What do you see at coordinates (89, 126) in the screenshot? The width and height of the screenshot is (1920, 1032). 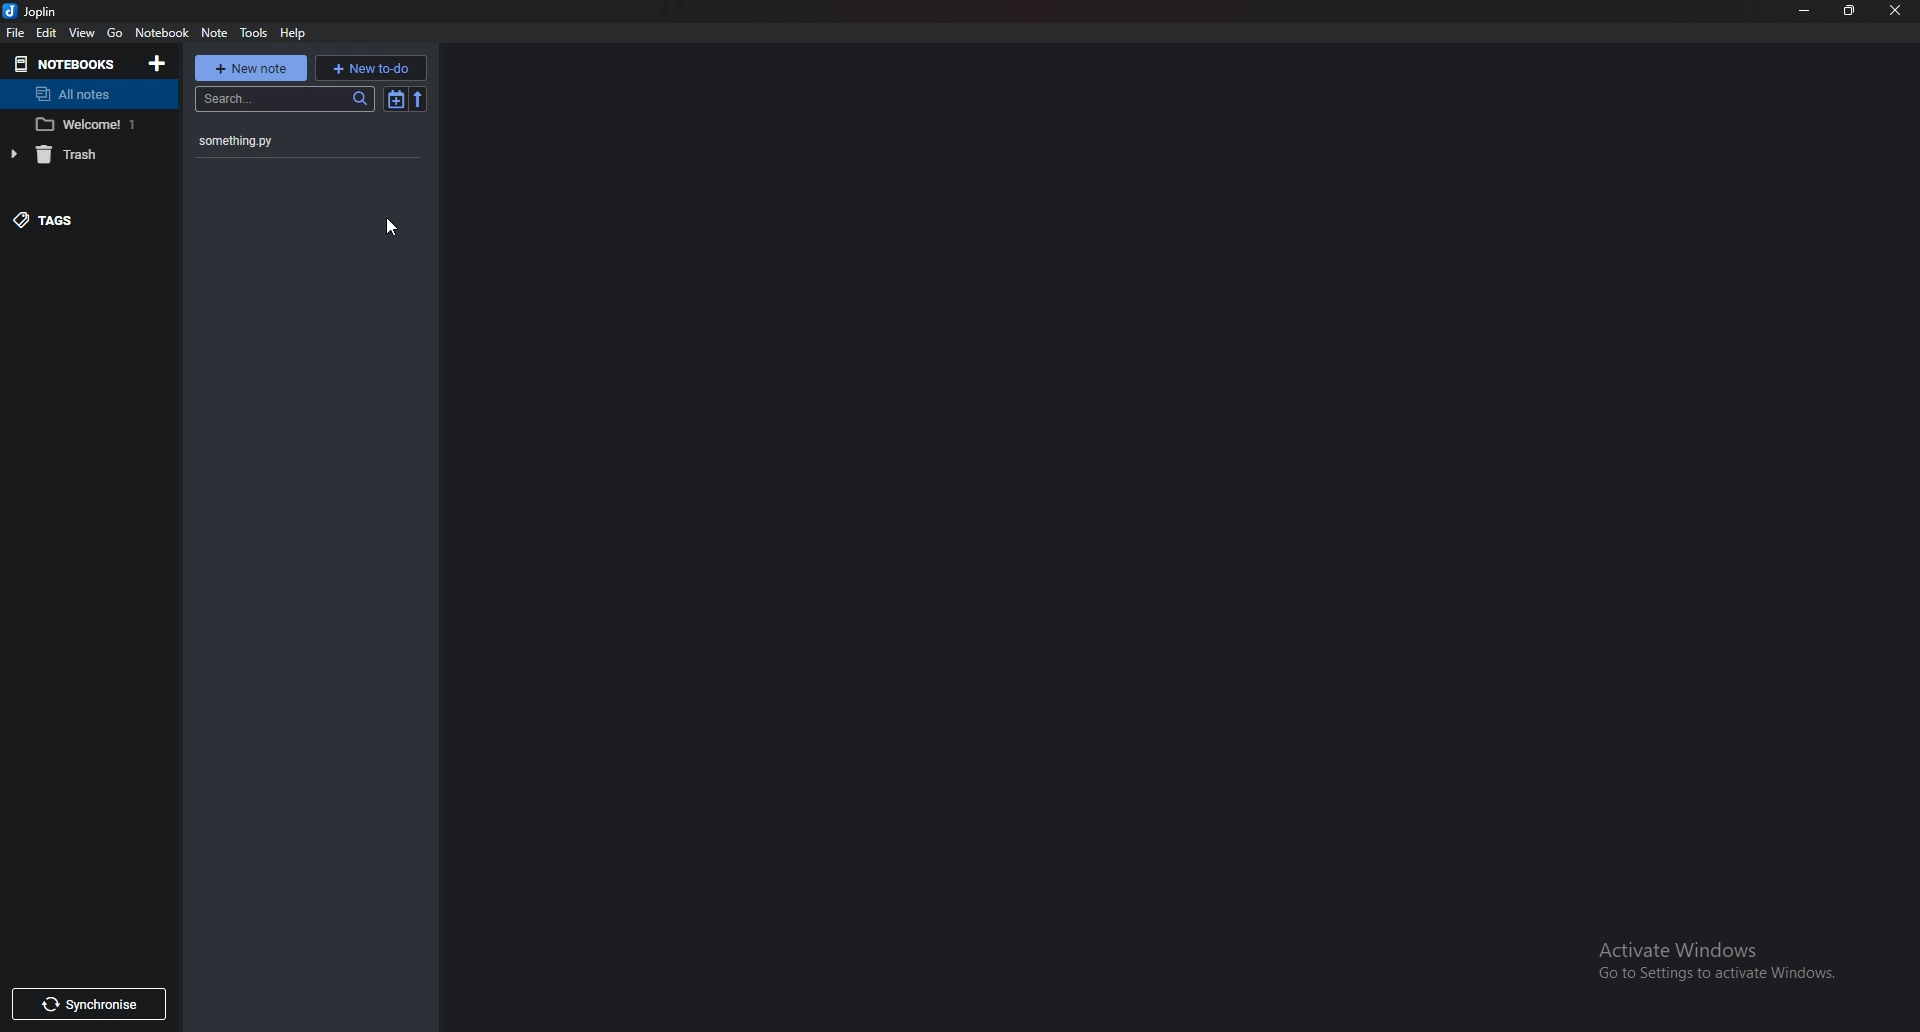 I see `welcome 1` at bounding box center [89, 126].